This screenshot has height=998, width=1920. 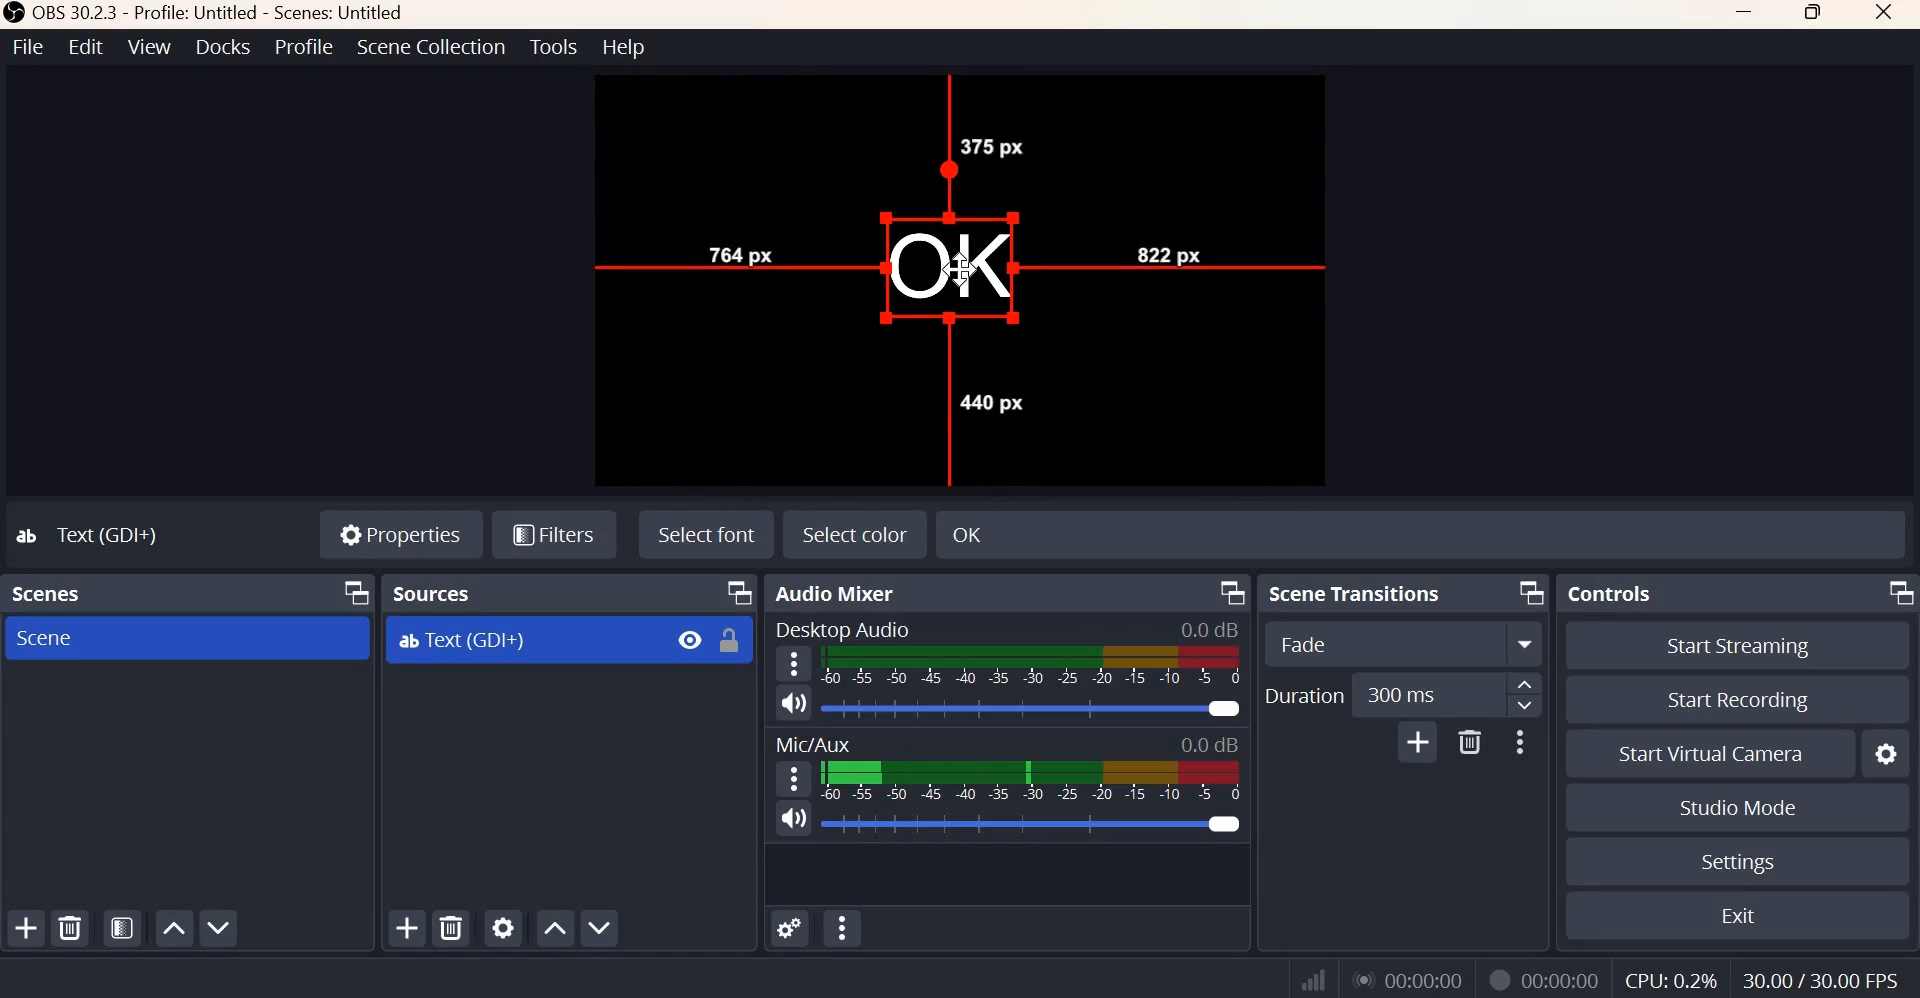 I want to click on Remove scene, so click(x=69, y=927).